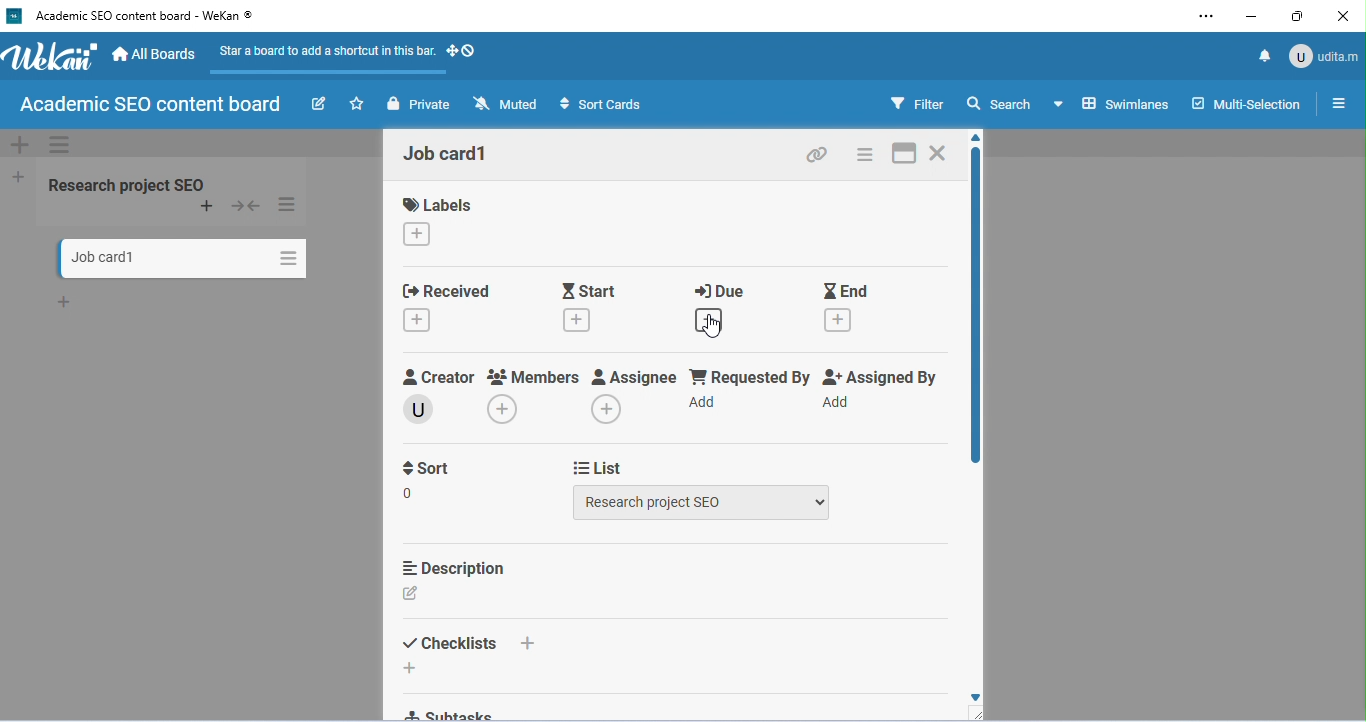  What do you see at coordinates (143, 16) in the screenshot?
I see `current window: ‘Academic SEO content board - WeKan` at bounding box center [143, 16].